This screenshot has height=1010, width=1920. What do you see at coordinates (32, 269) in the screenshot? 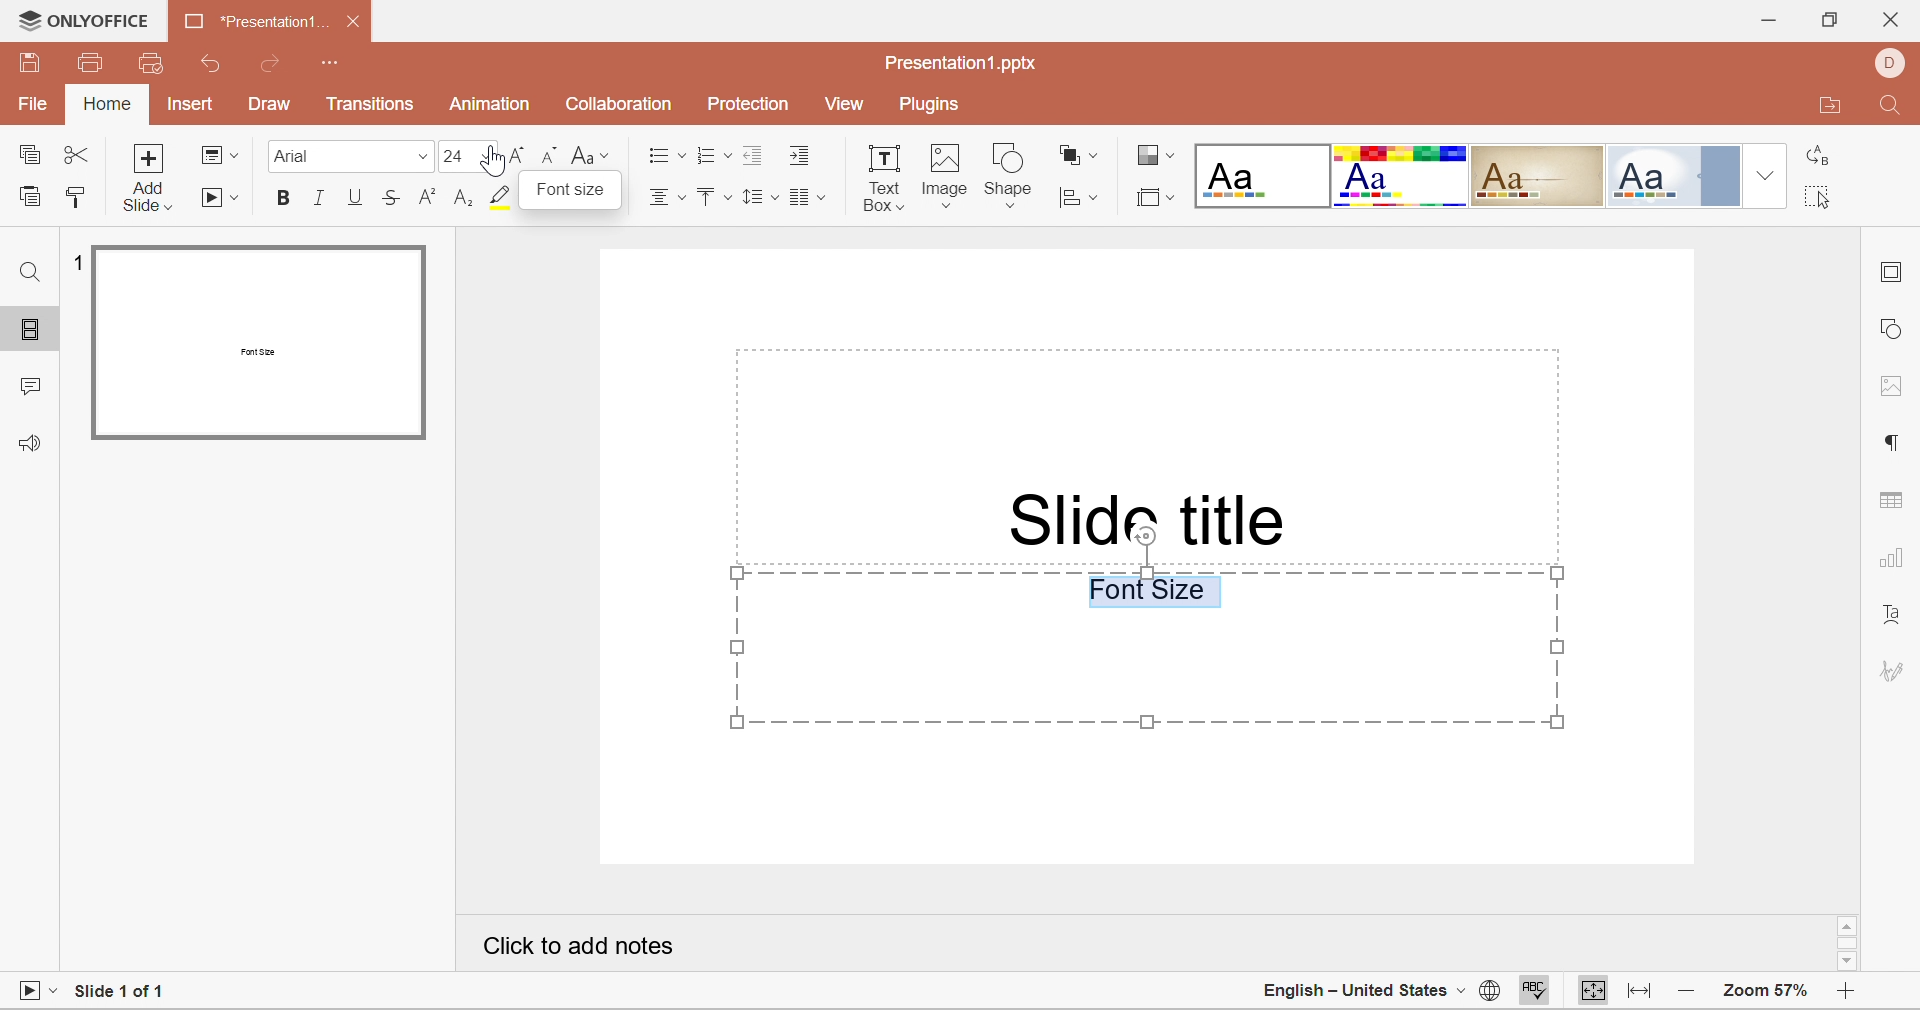
I see `Find` at bounding box center [32, 269].